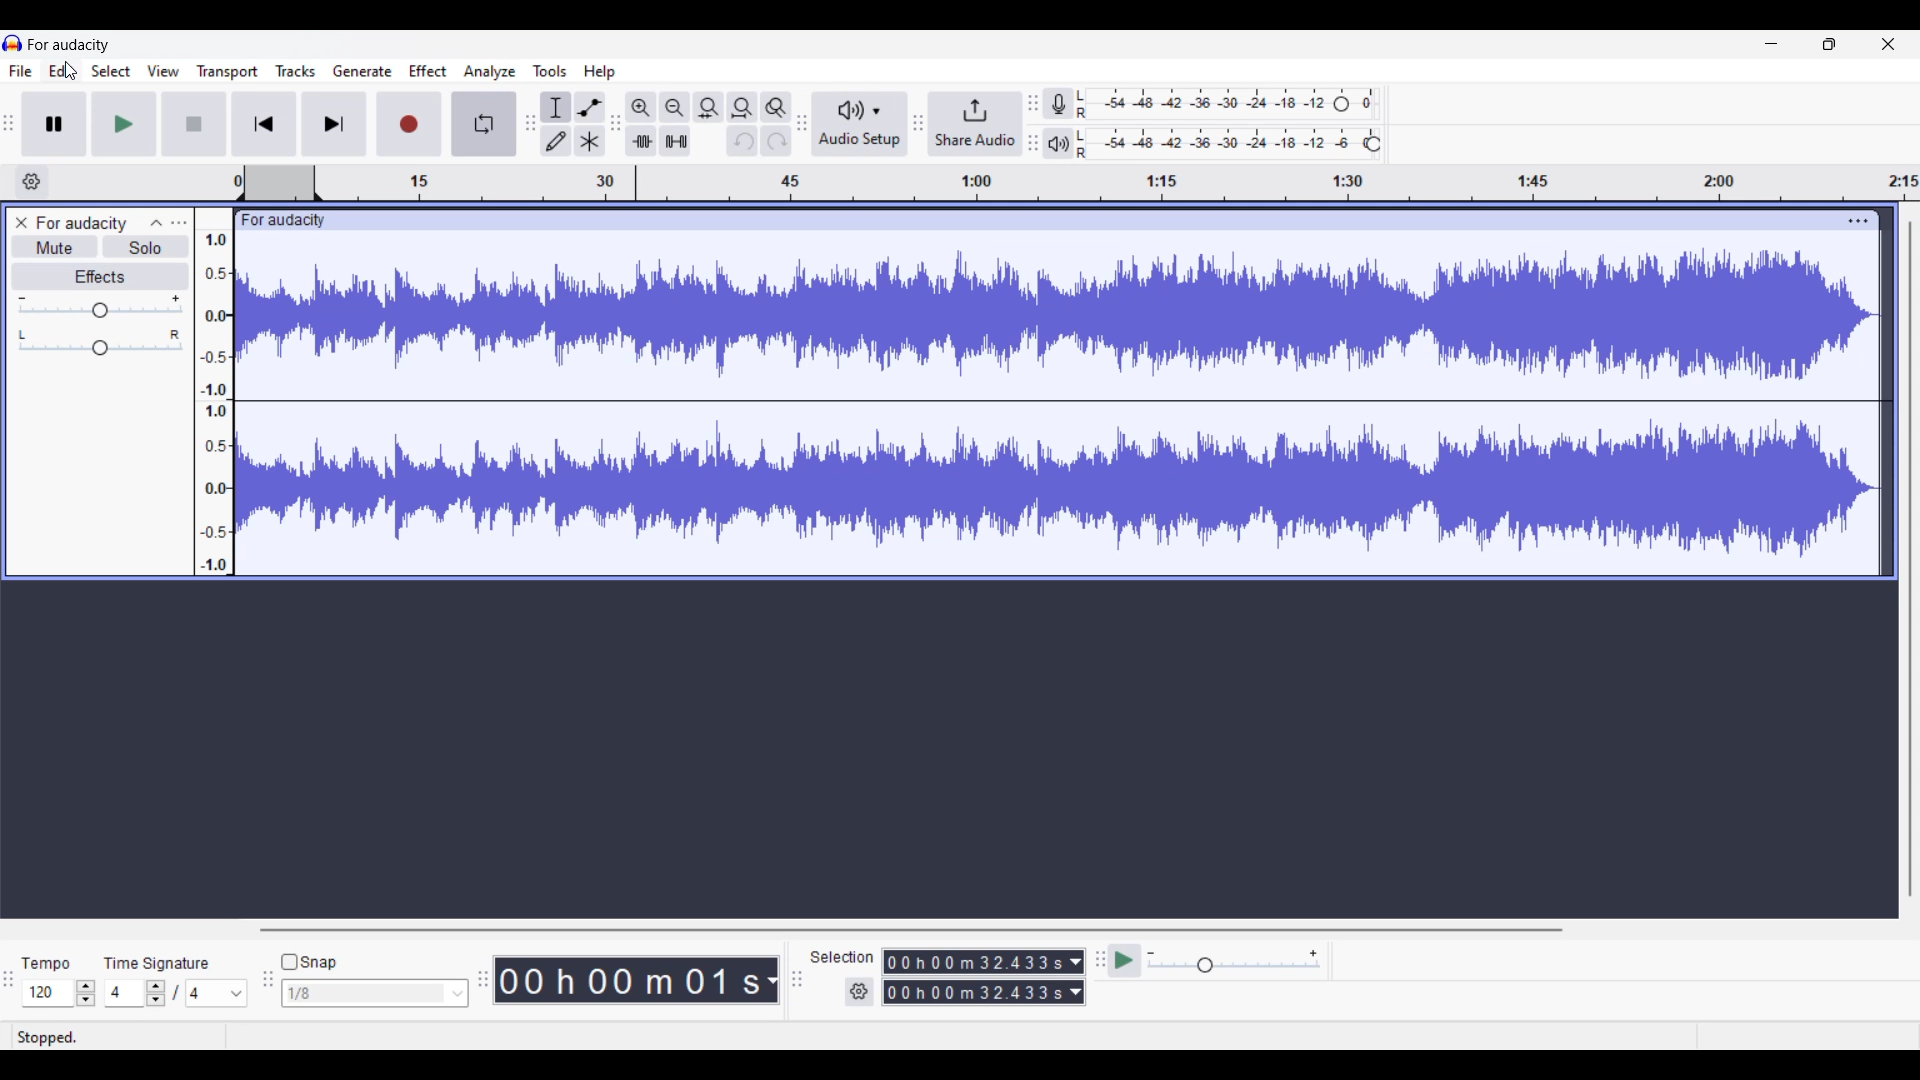 This screenshot has width=1920, height=1080. What do you see at coordinates (296, 71) in the screenshot?
I see `Tracks menu` at bounding box center [296, 71].